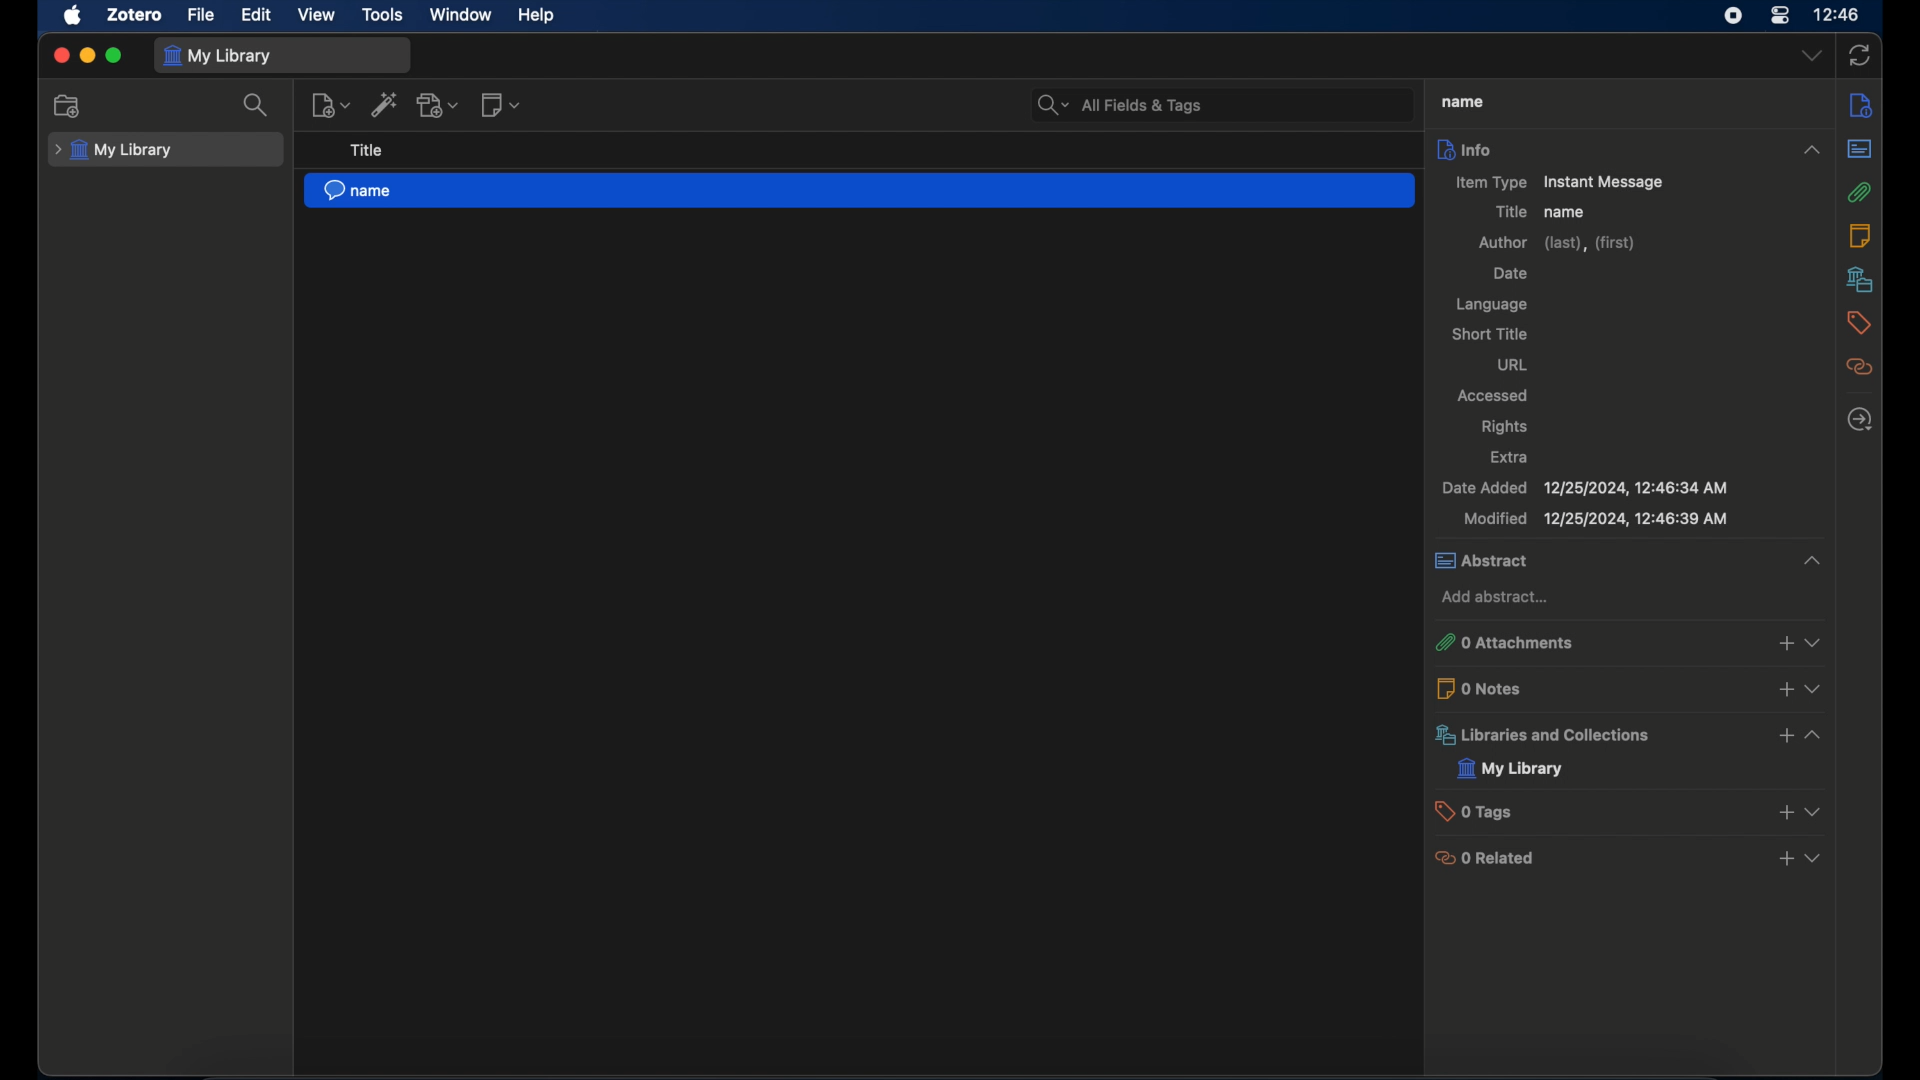 Image resolution: width=1920 pixels, height=1080 pixels. I want to click on abstract, so click(1627, 560).